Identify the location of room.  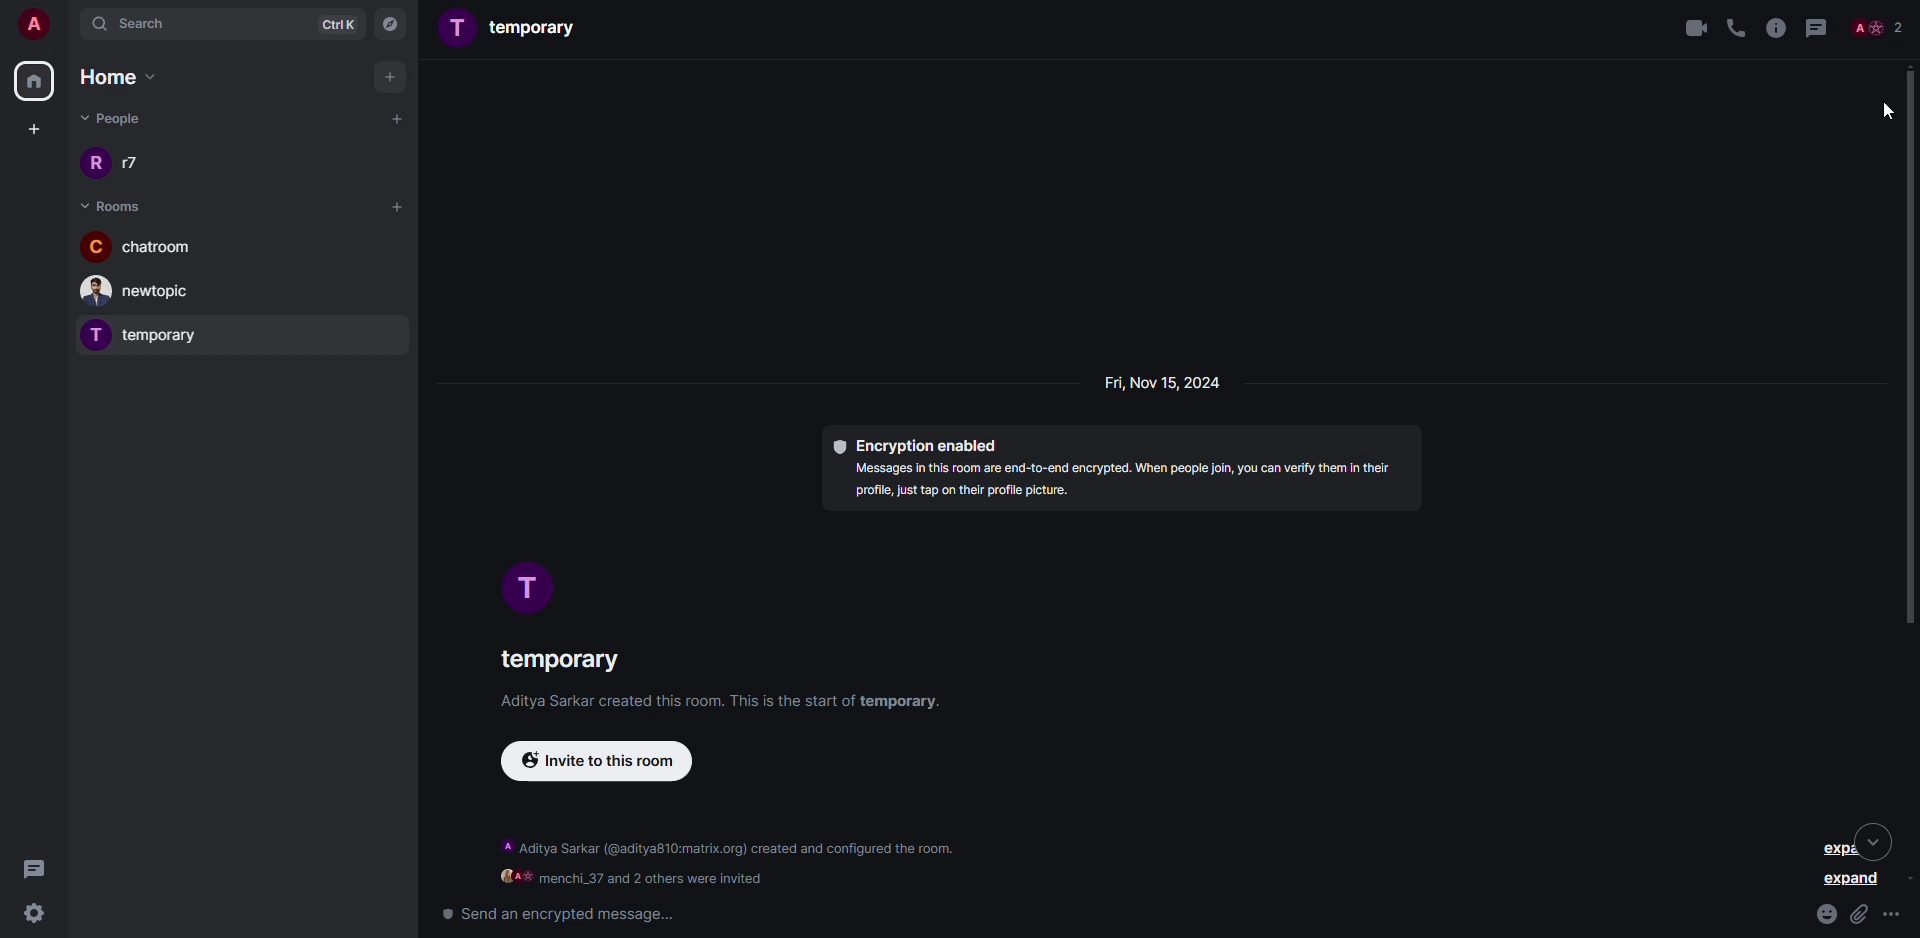
(111, 204).